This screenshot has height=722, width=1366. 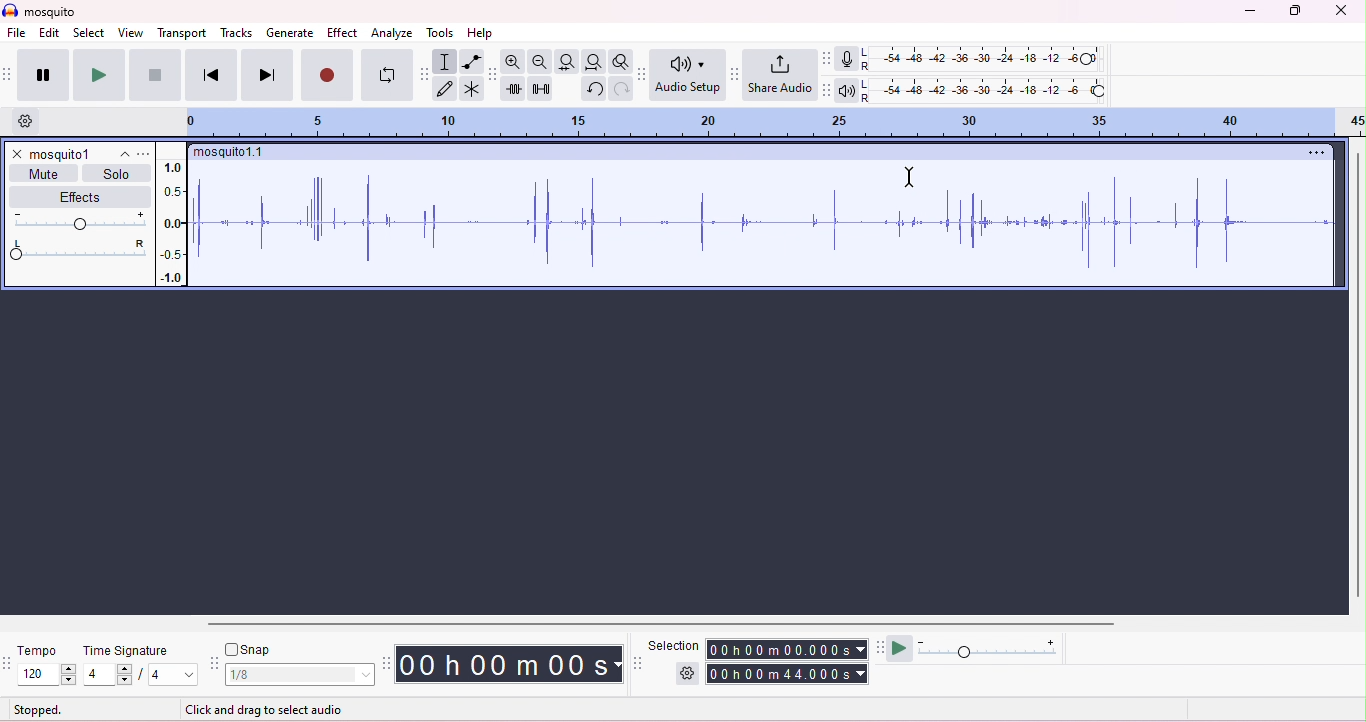 What do you see at coordinates (388, 663) in the screenshot?
I see `time tool` at bounding box center [388, 663].